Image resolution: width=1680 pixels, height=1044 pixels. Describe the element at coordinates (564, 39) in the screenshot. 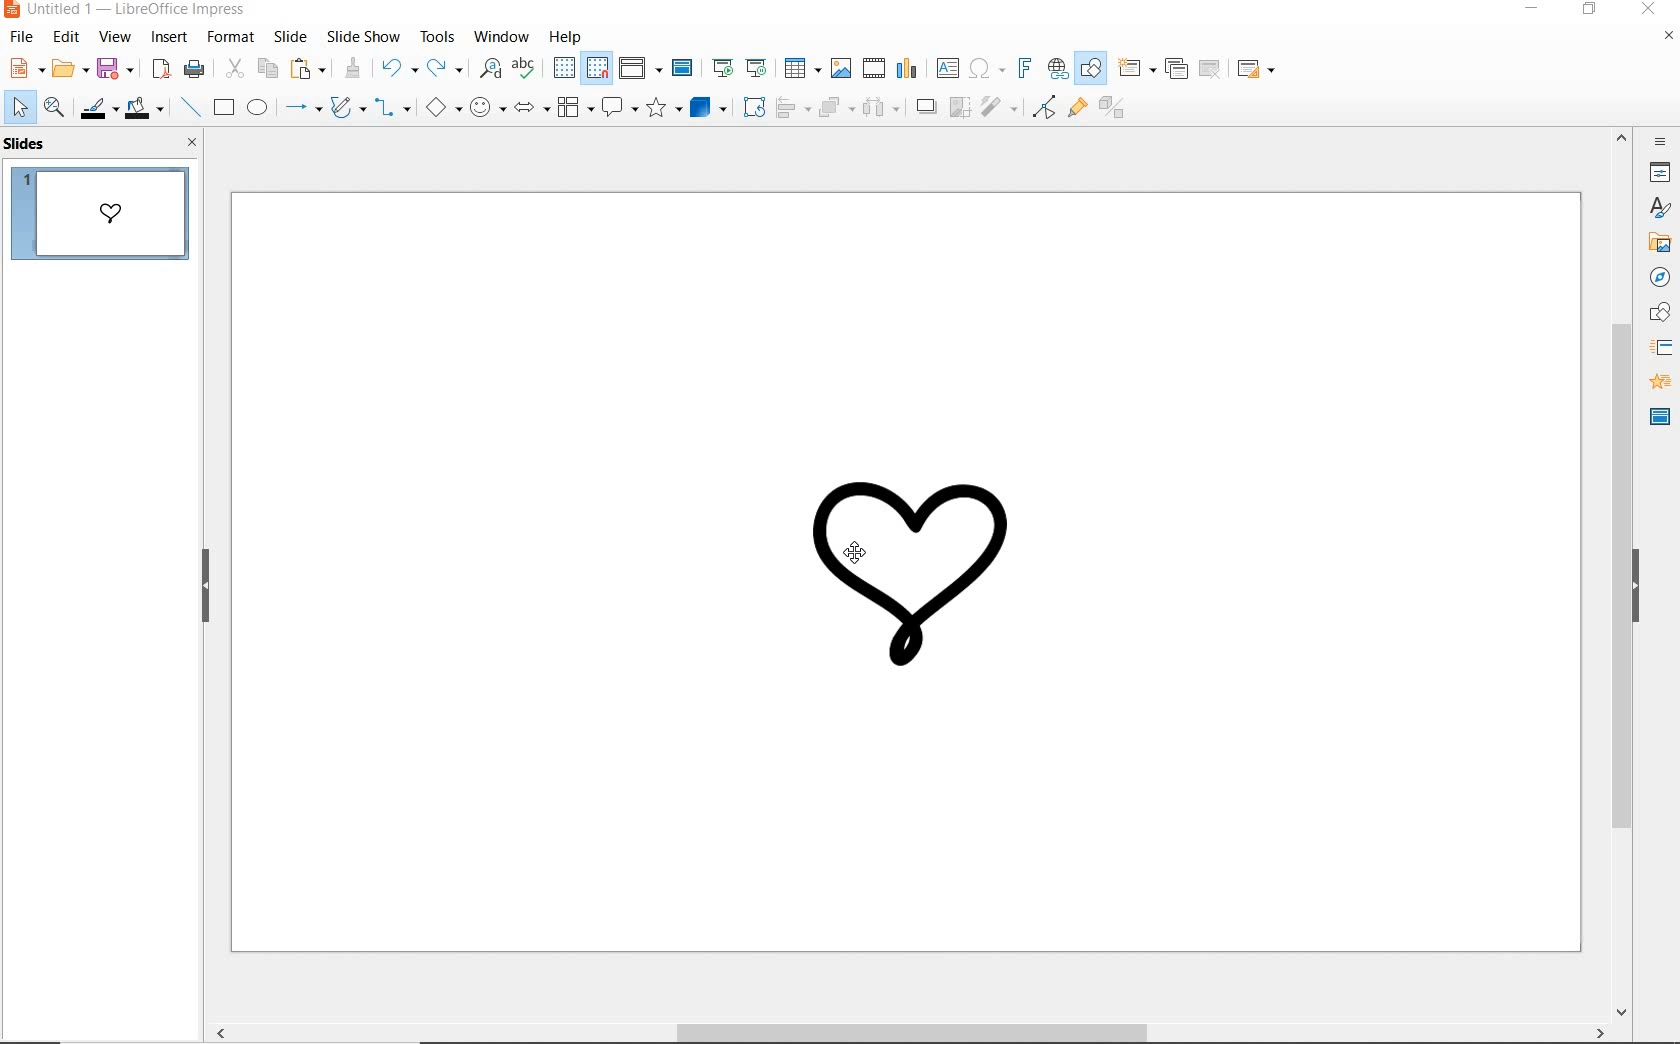

I see `help` at that location.